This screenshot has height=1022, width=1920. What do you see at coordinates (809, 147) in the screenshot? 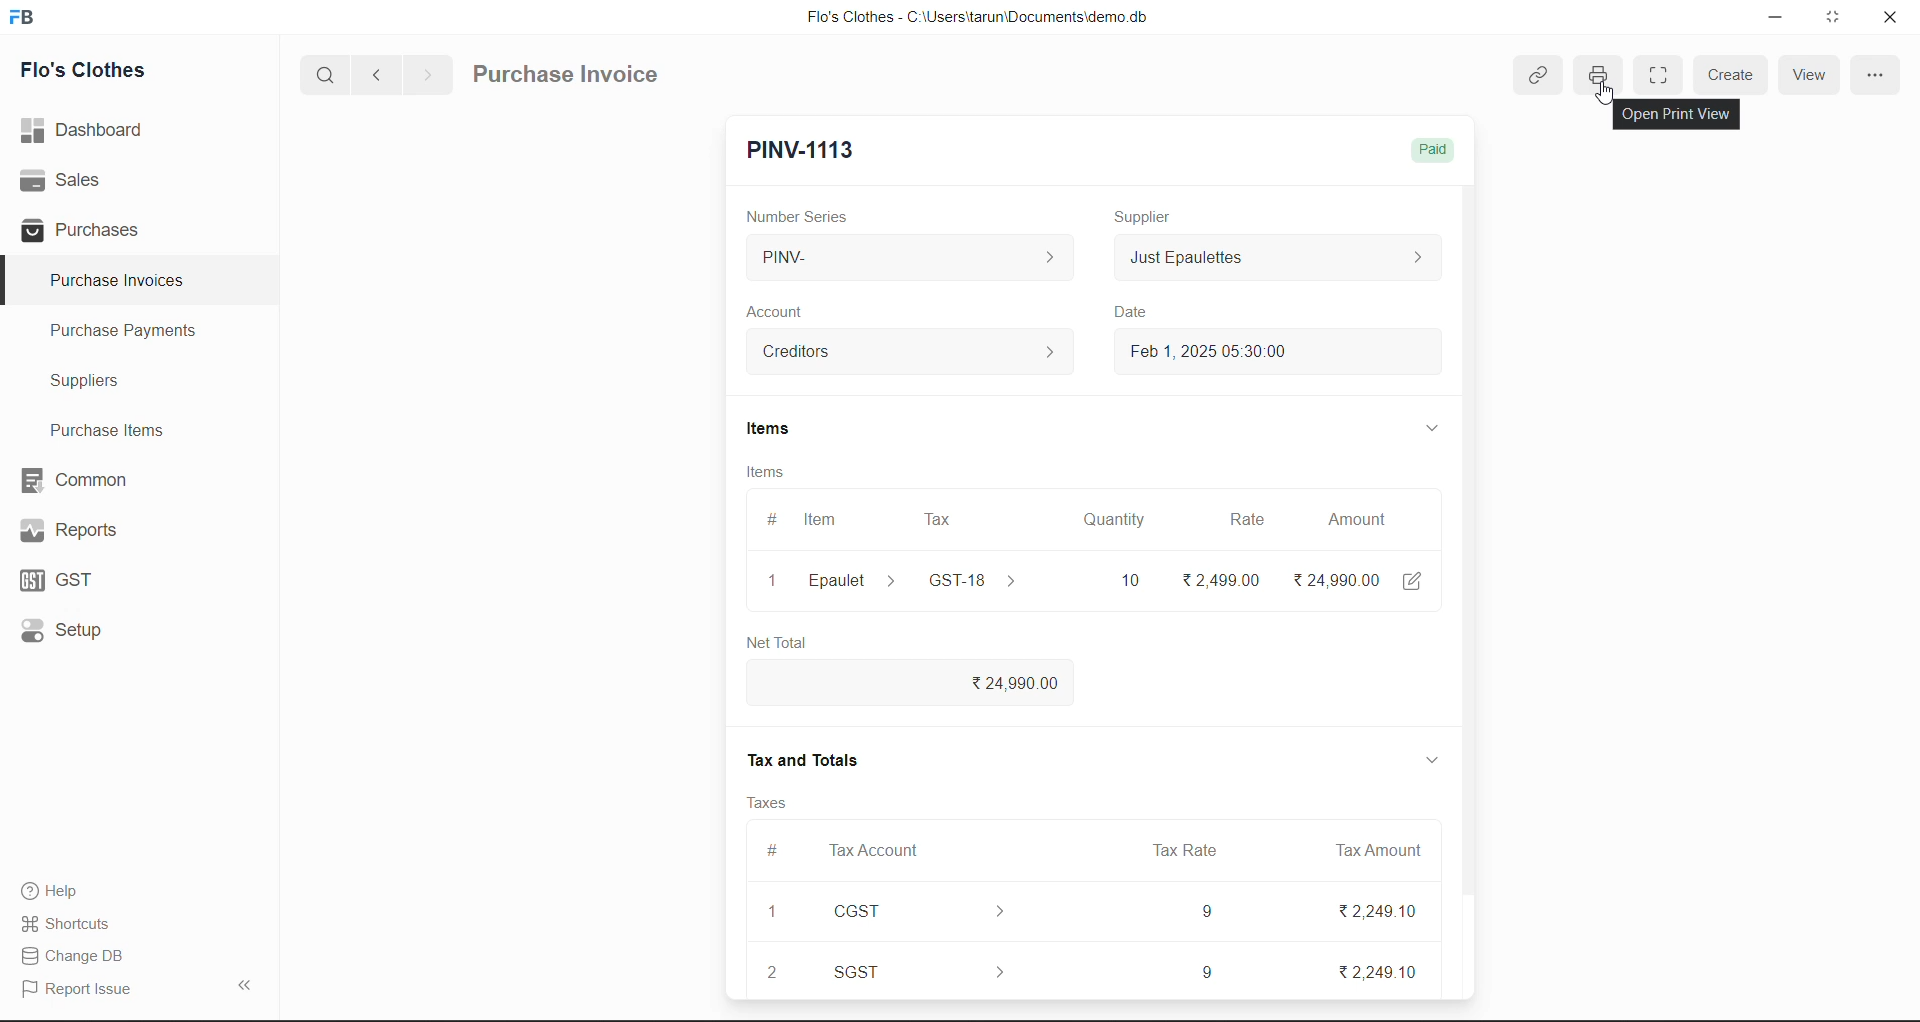
I see `PINV-1113` at bounding box center [809, 147].